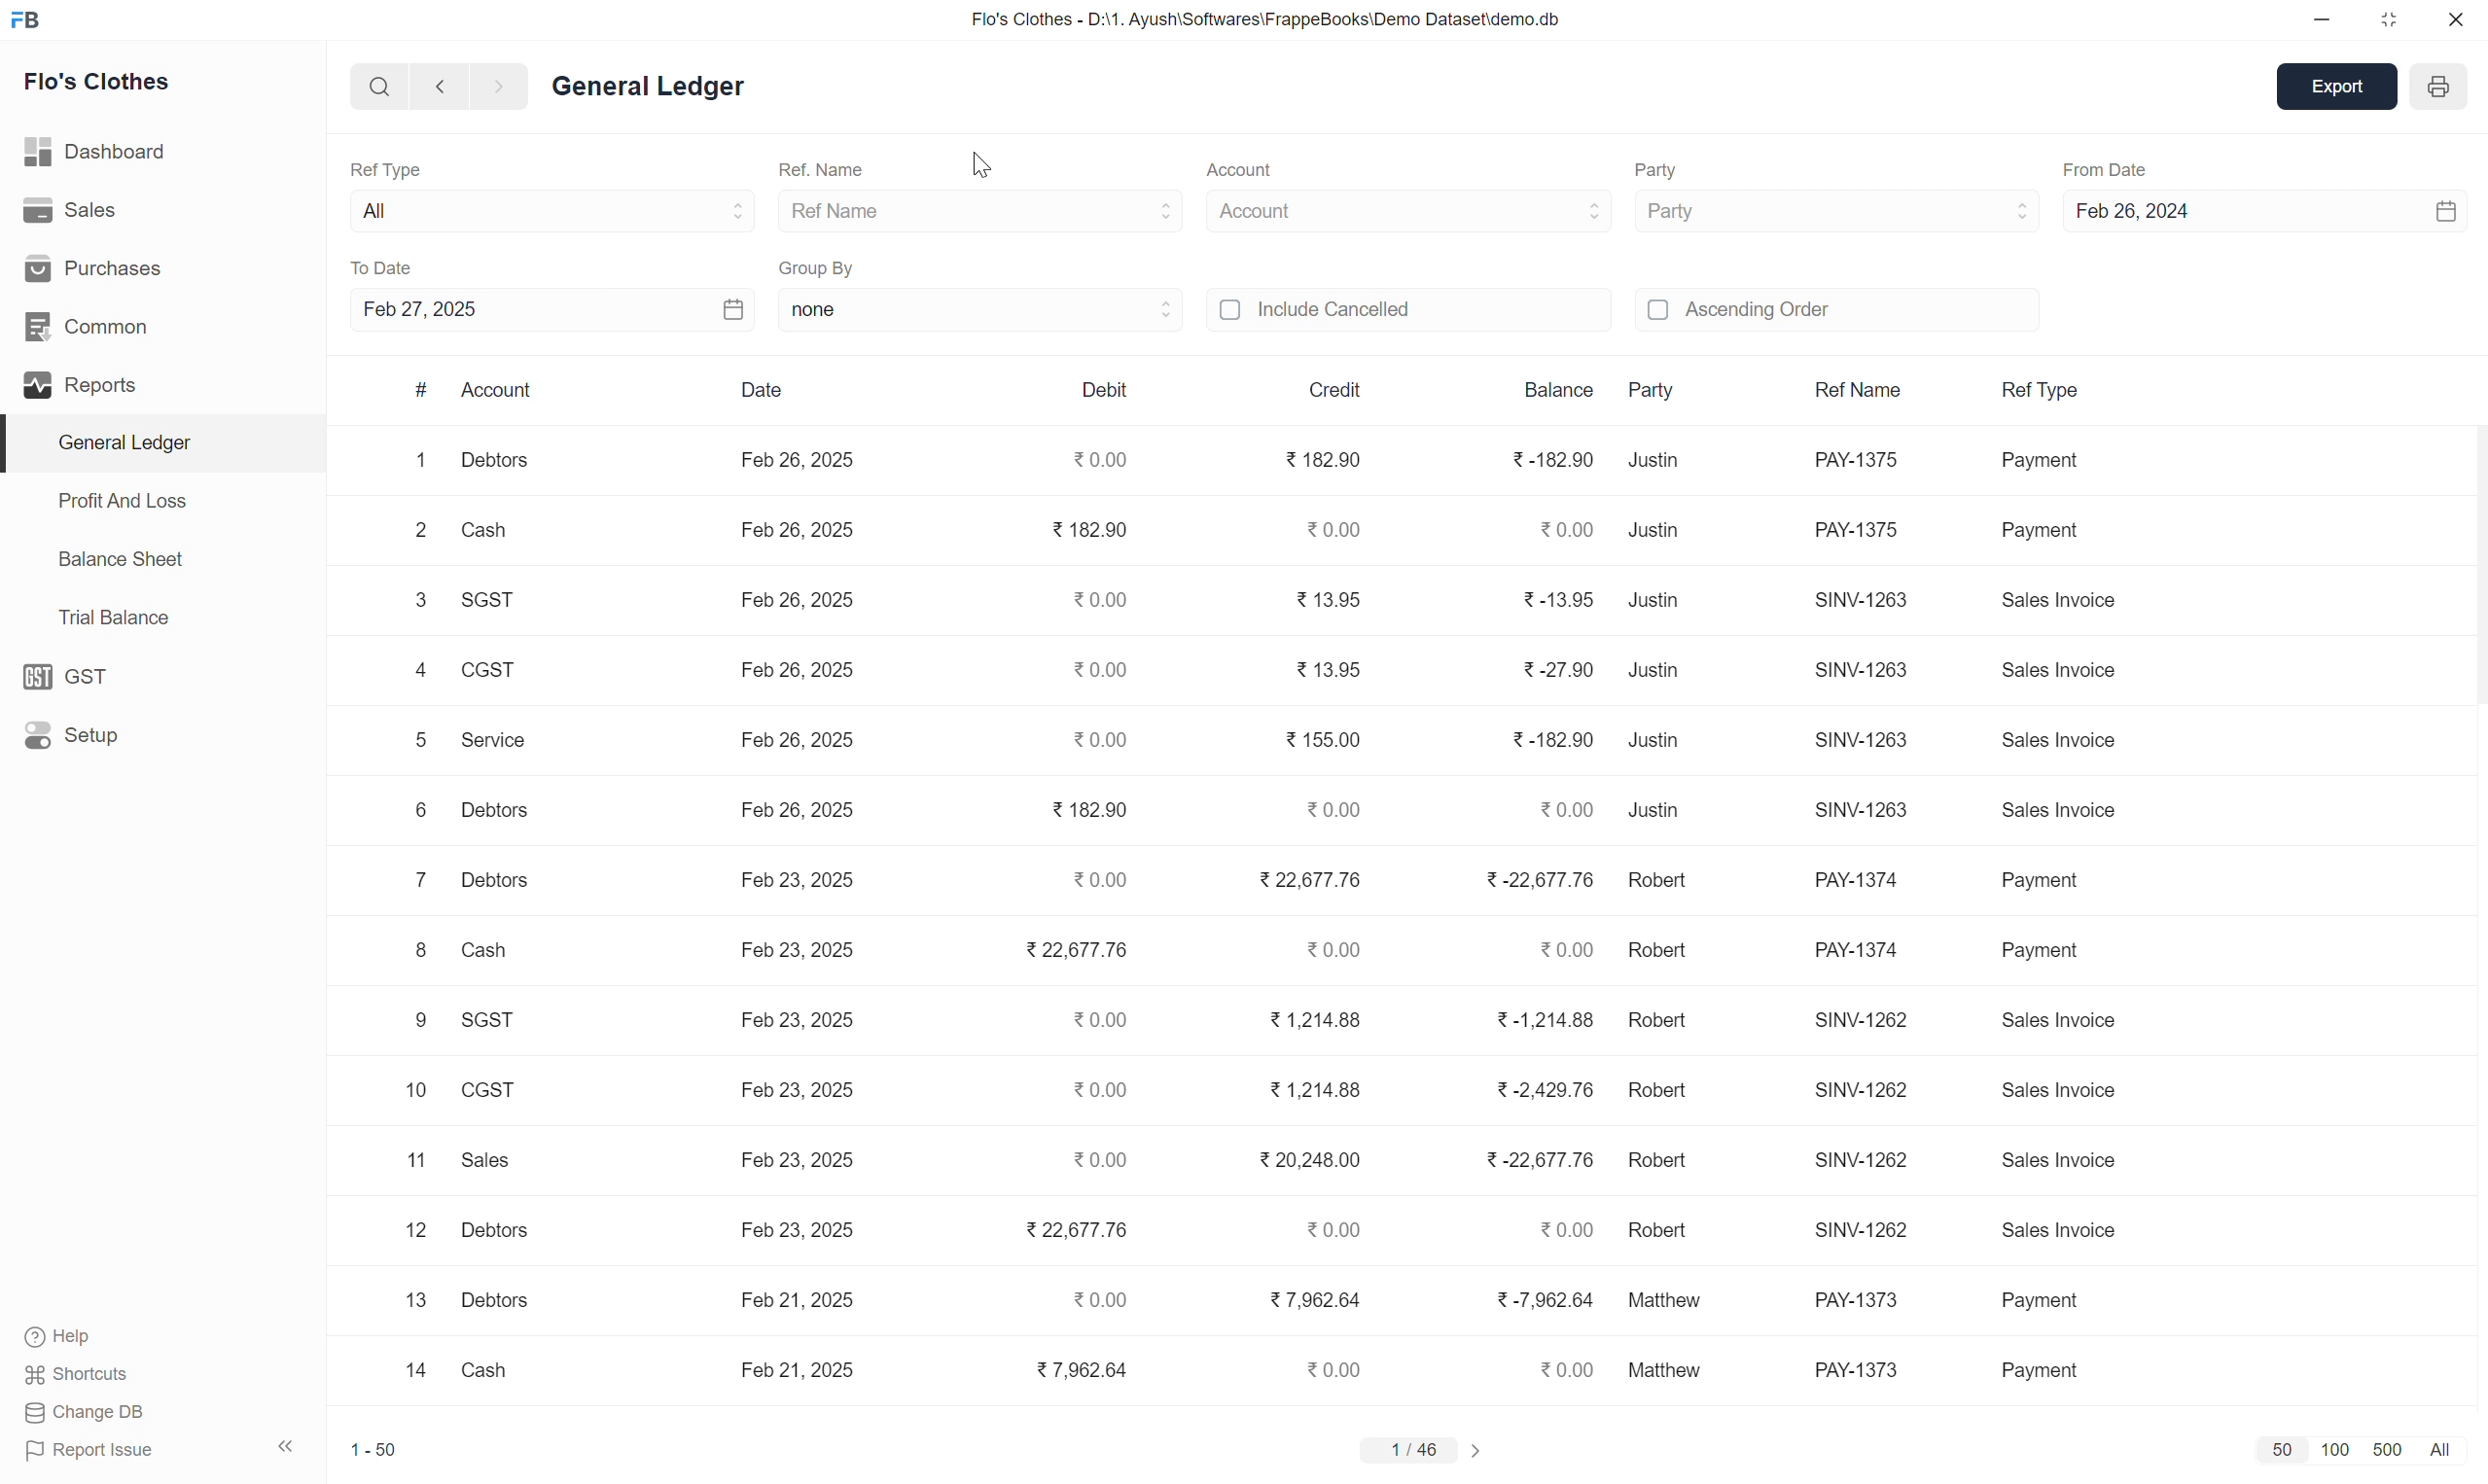  Describe the element at coordinates (1106, 461) in the screenshot. I see `0.00` at that location.